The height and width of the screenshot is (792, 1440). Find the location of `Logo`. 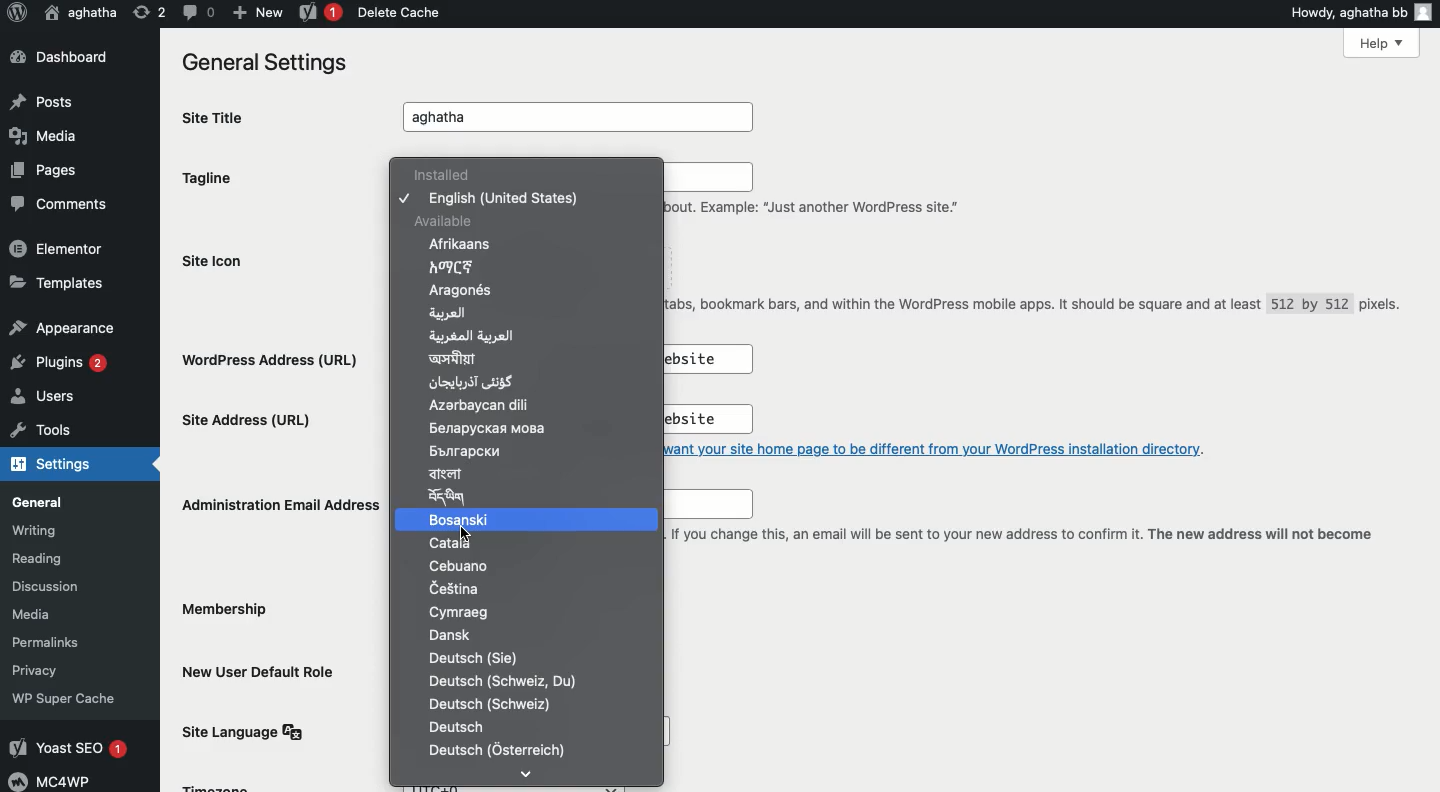

Logo is located at coordinates (17, 14).